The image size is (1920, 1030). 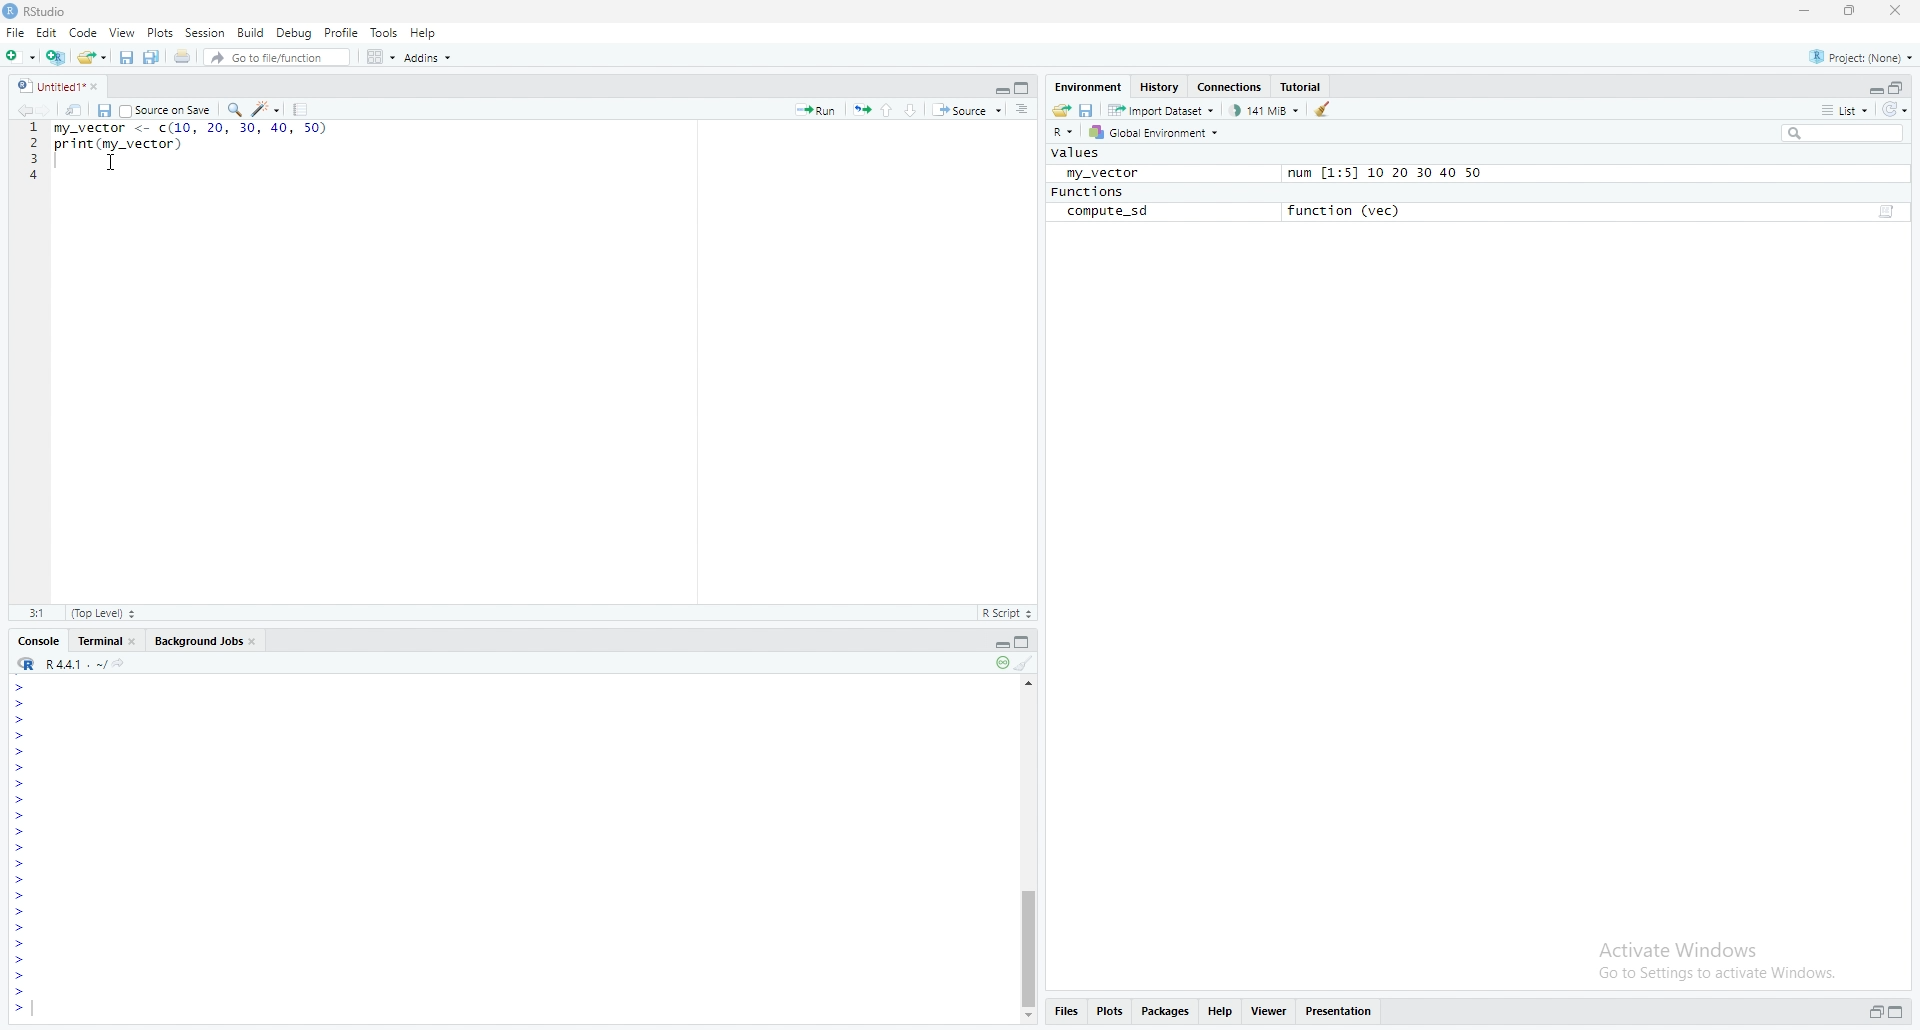 What do you see at coordinates (275, 56) in the screenshot?
I see `Go to file/function` at bounding box center [275, 56].